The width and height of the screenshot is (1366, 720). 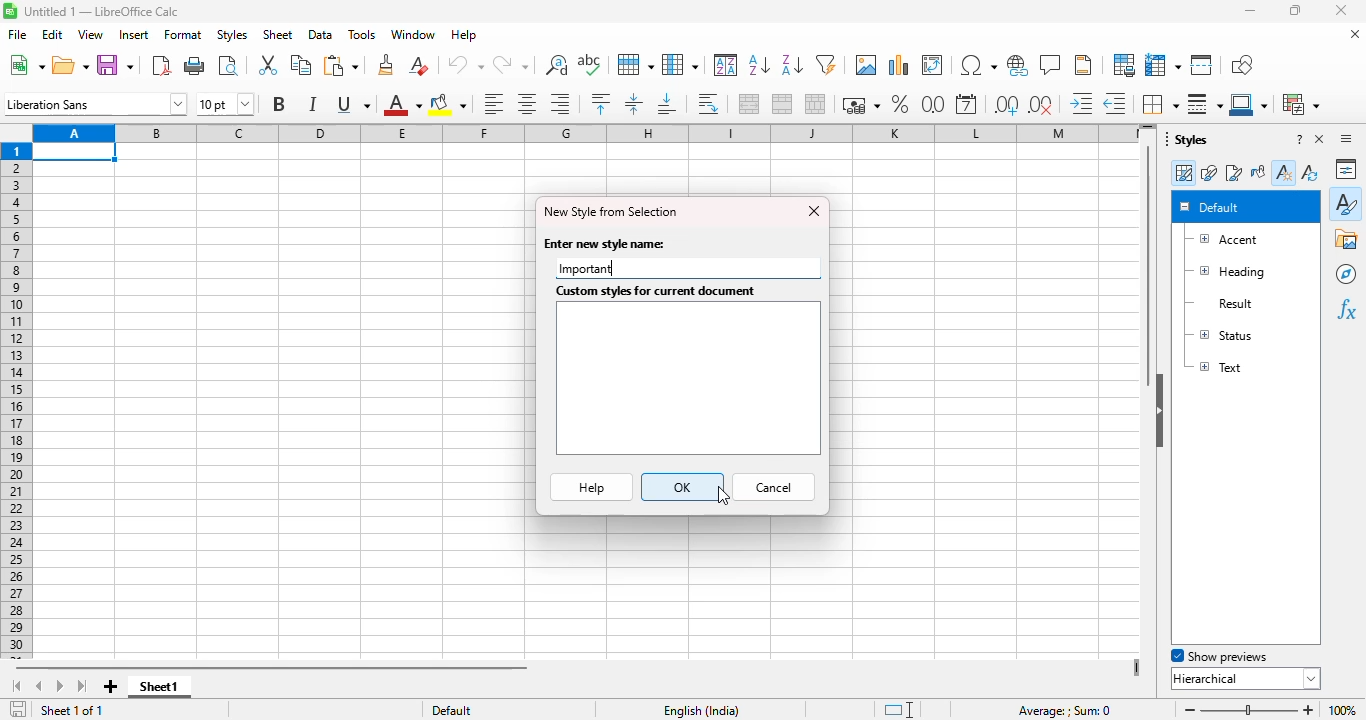 What do you see at coordinates (782, 104) in the screenshot?
I see `merge cells` at bounding box center [782, 104].